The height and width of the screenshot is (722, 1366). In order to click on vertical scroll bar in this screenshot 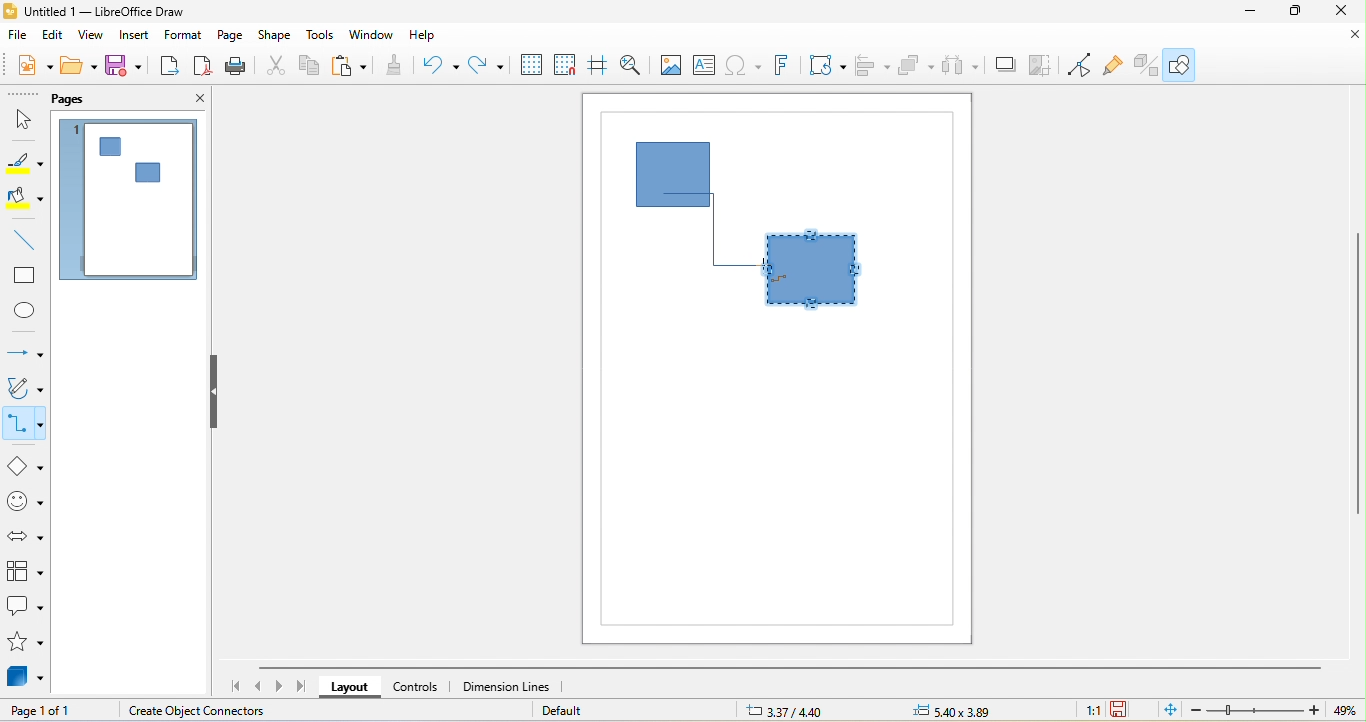, I will do `click(1357, 381)`.